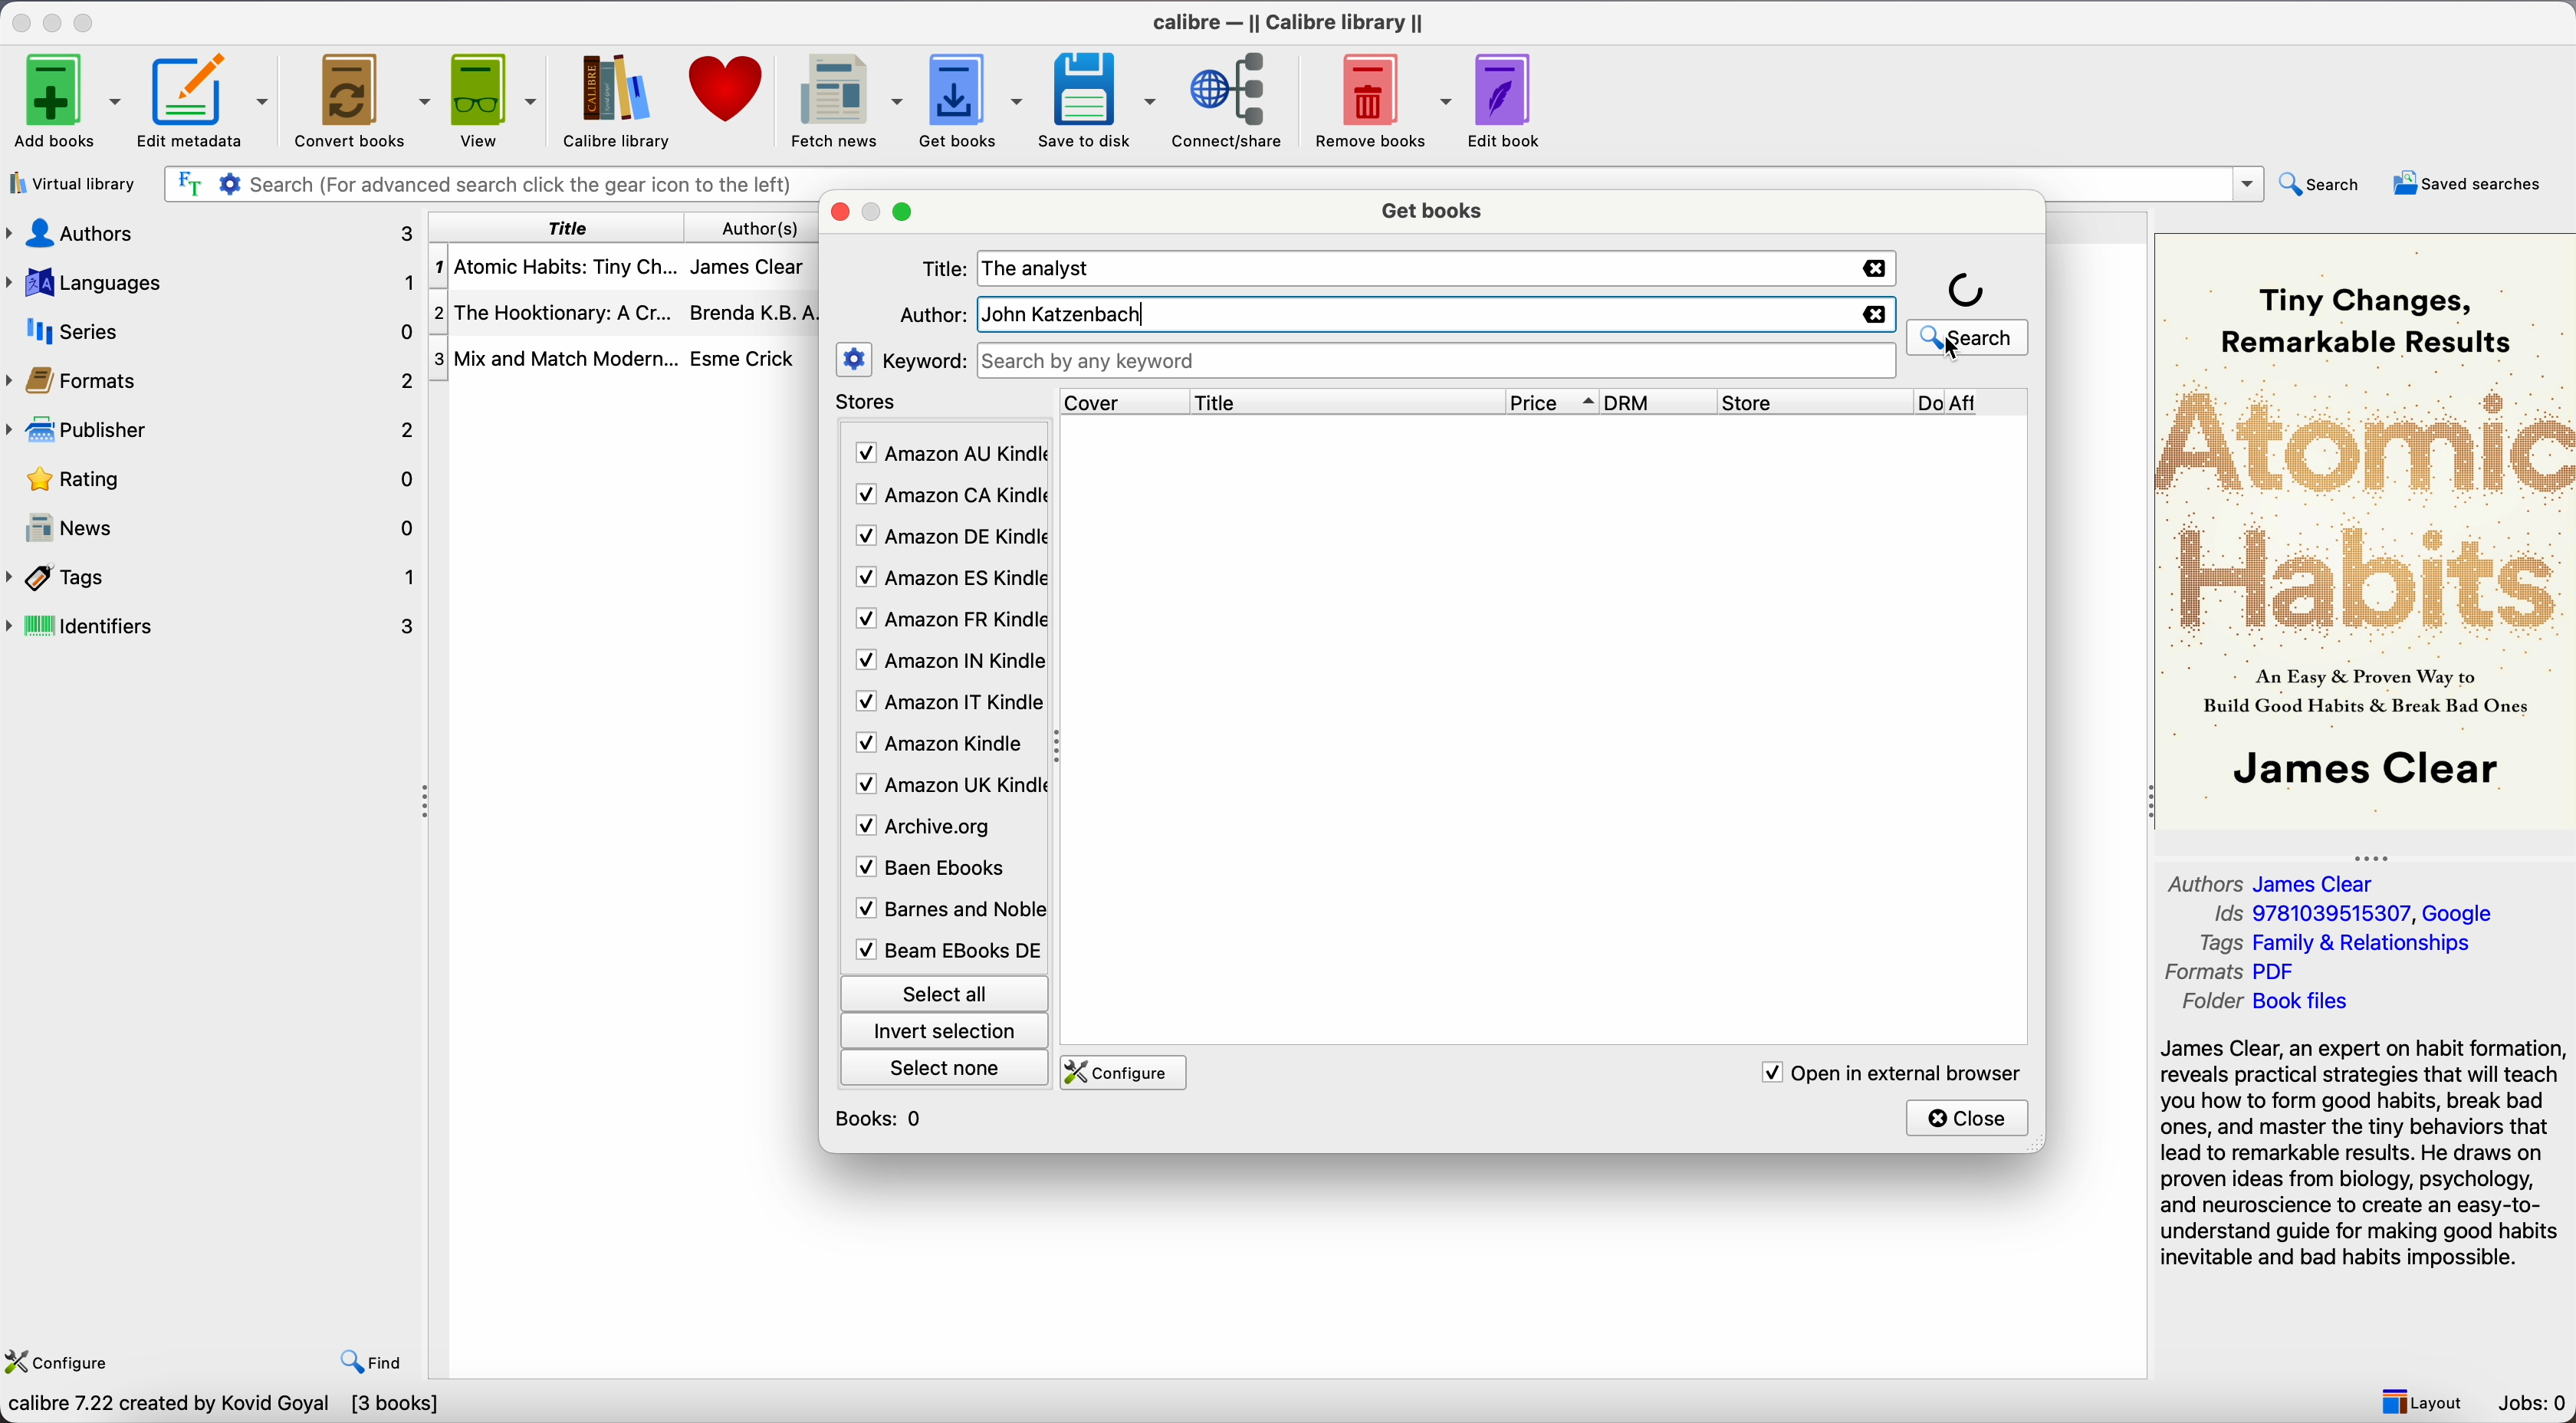  What do you see at coordinates (612, 100) in the screenshot?
I see `Calibre library` at bounding box center [612, 100].